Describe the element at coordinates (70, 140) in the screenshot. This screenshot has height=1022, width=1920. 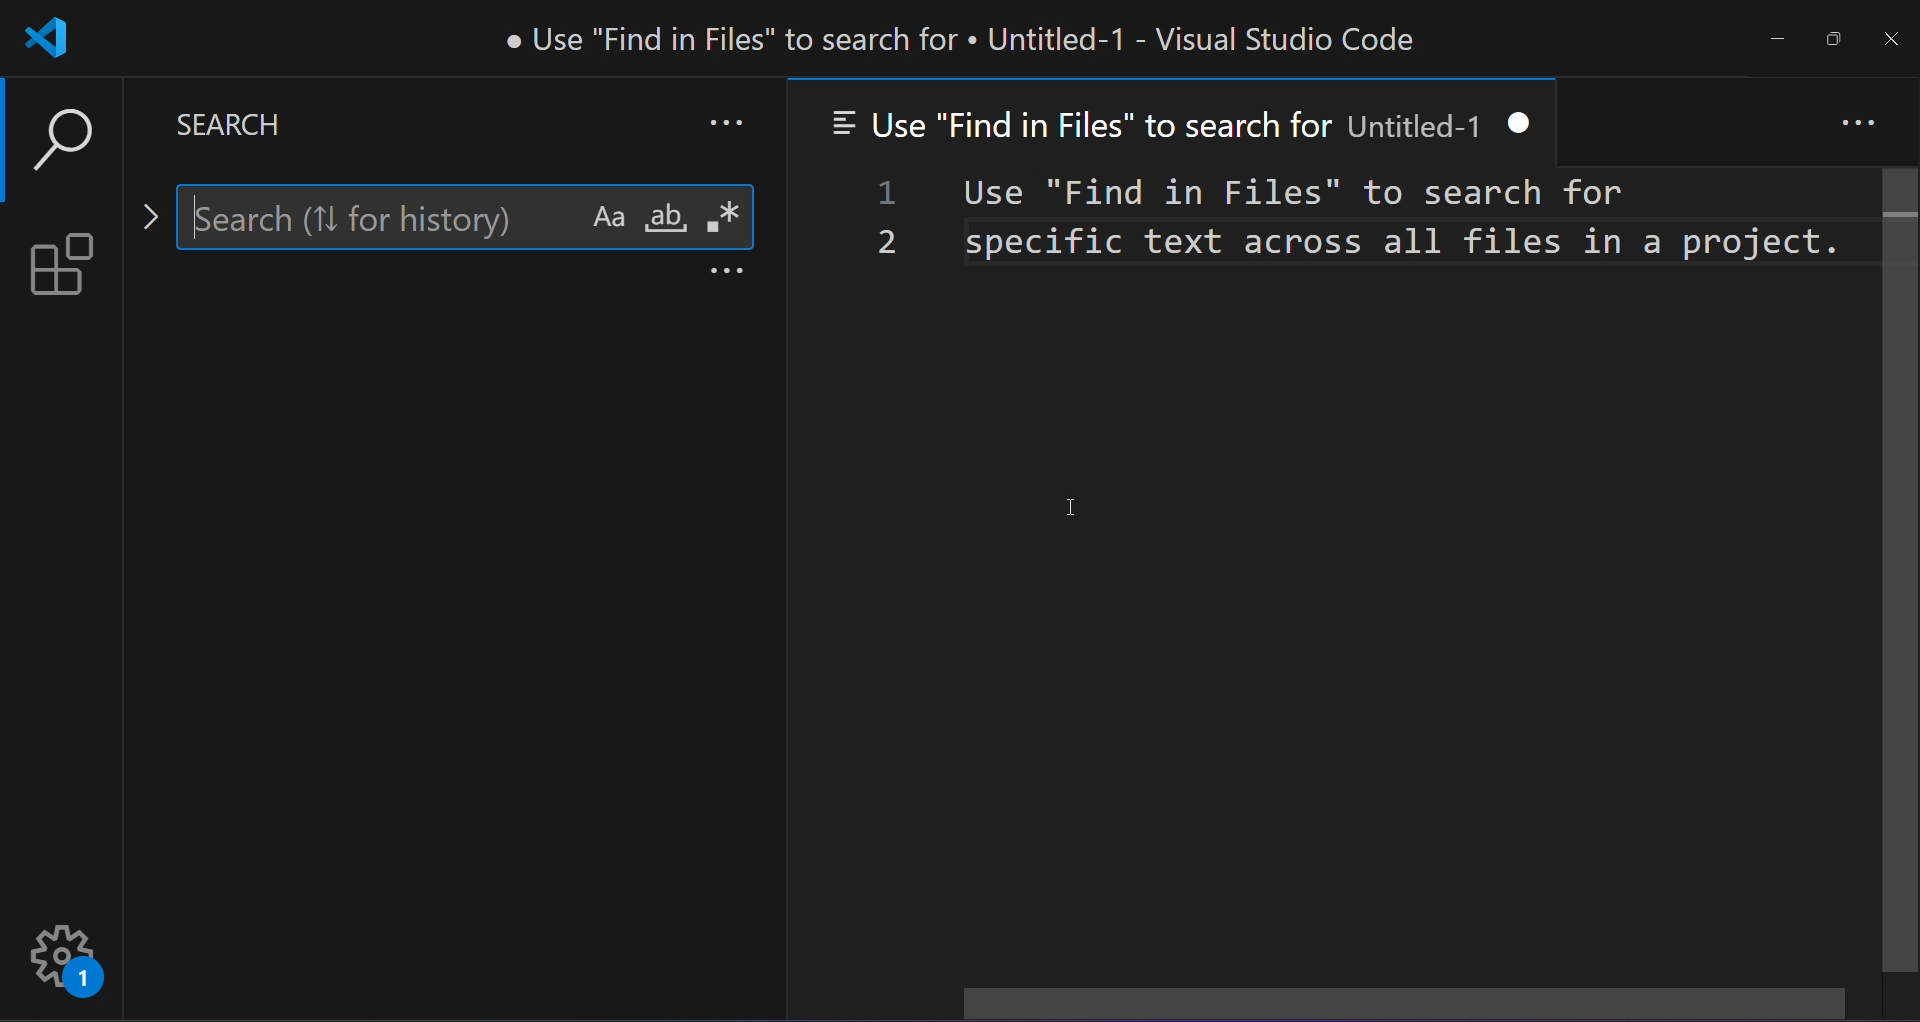
I see `search option` at that location.